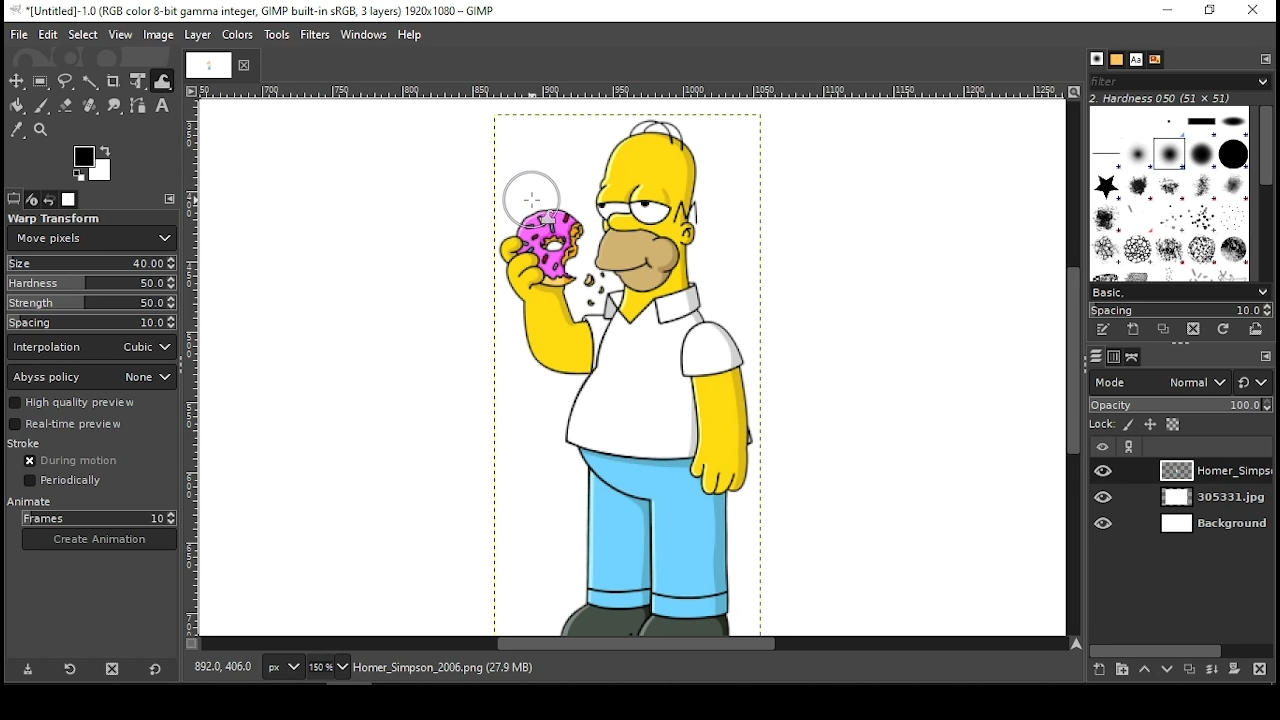 The width and height of the screenshot is (1280, 720). What do you see at coordinates (1137, 60) in the screenshot?
I see `text` at bounding box center [1137, 60].